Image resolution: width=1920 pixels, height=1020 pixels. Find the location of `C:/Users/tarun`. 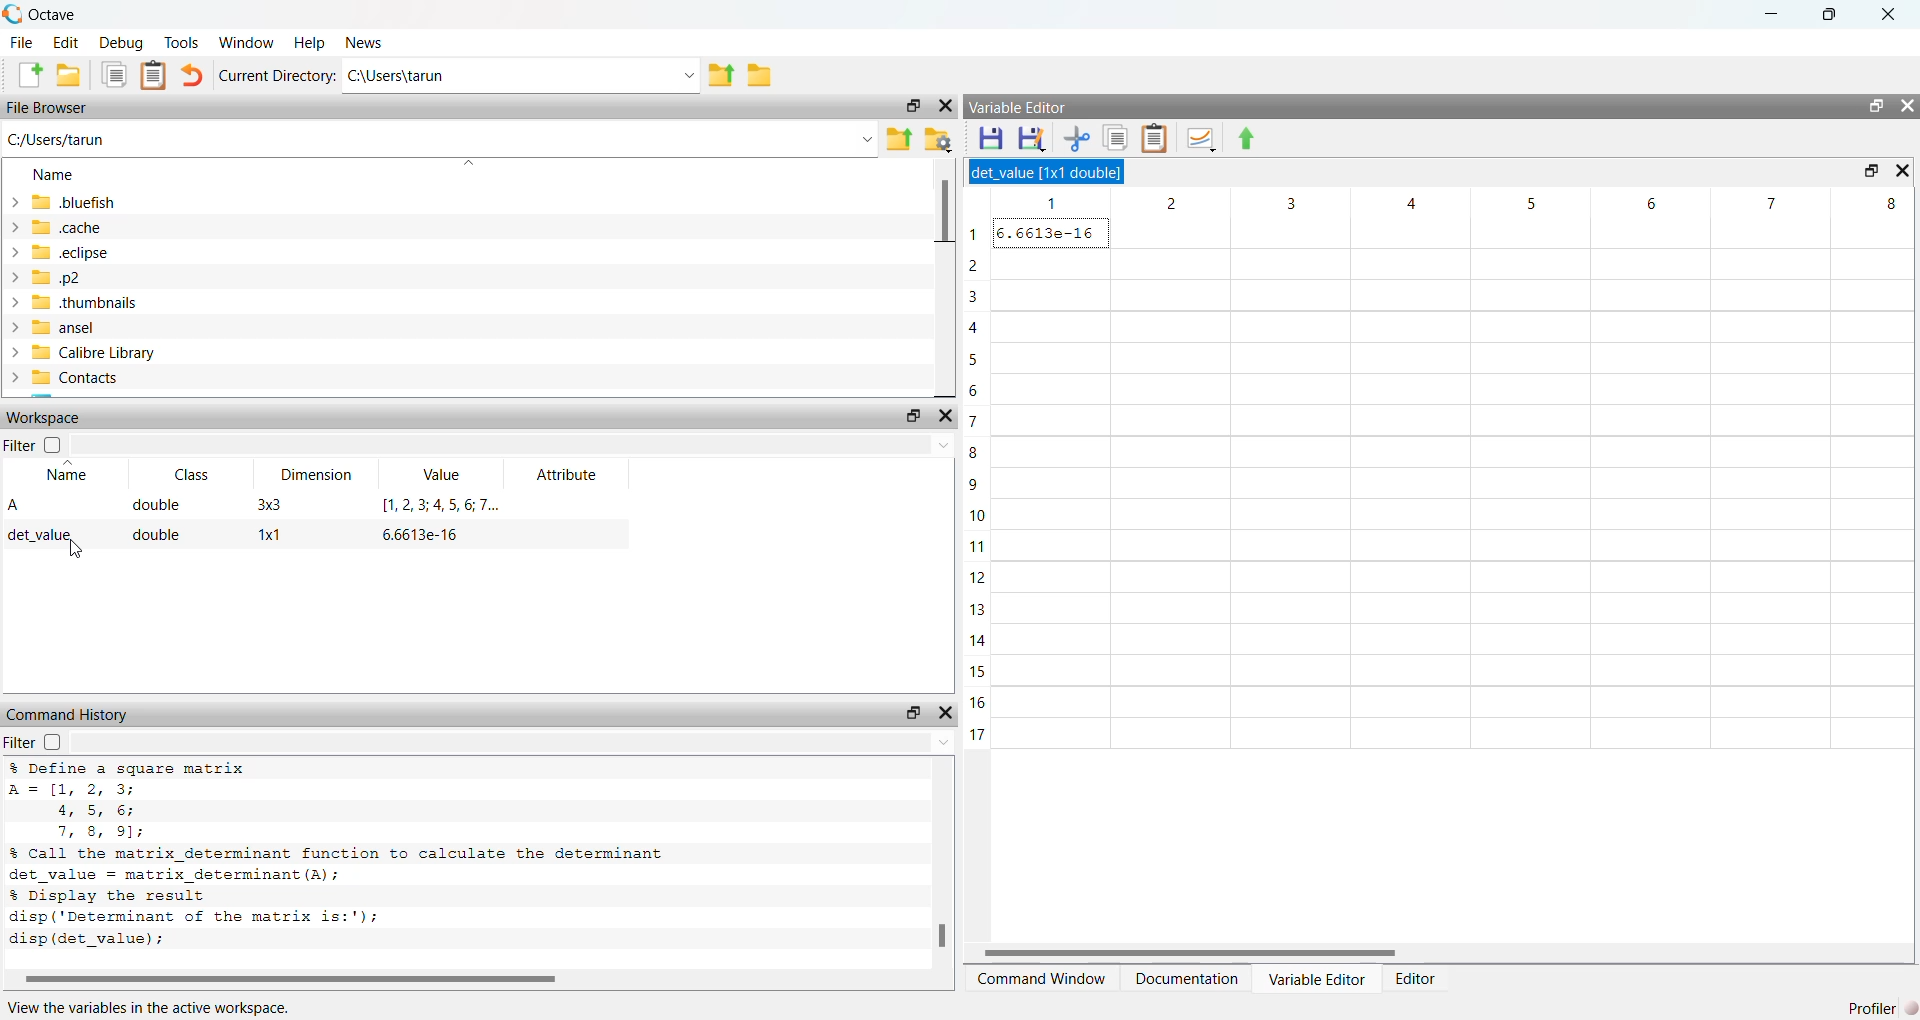

C:/Users/tarun is located at coordinates (439, 142).